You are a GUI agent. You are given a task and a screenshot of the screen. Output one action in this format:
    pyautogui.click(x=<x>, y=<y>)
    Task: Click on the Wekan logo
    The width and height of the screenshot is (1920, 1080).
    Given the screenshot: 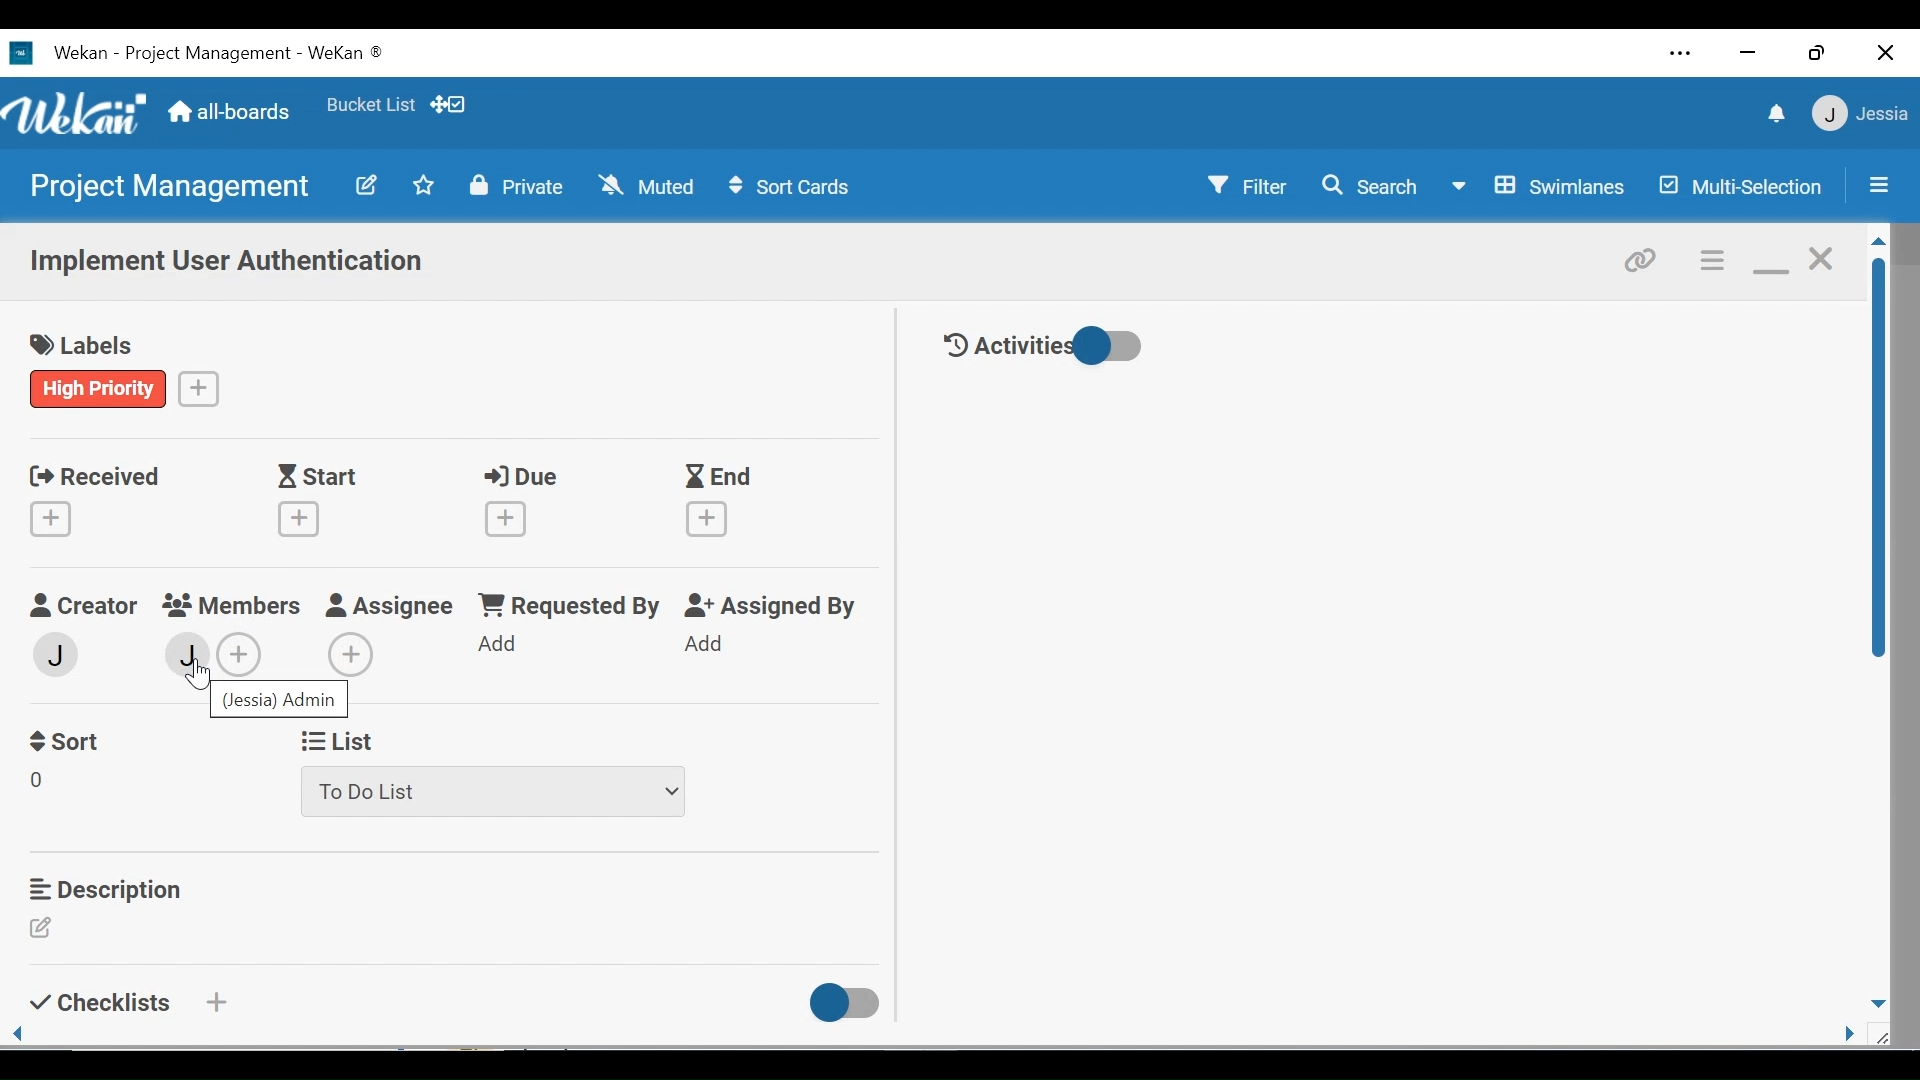 What is the action you would take?
    pyautogui.click(x=79, y=113)
    